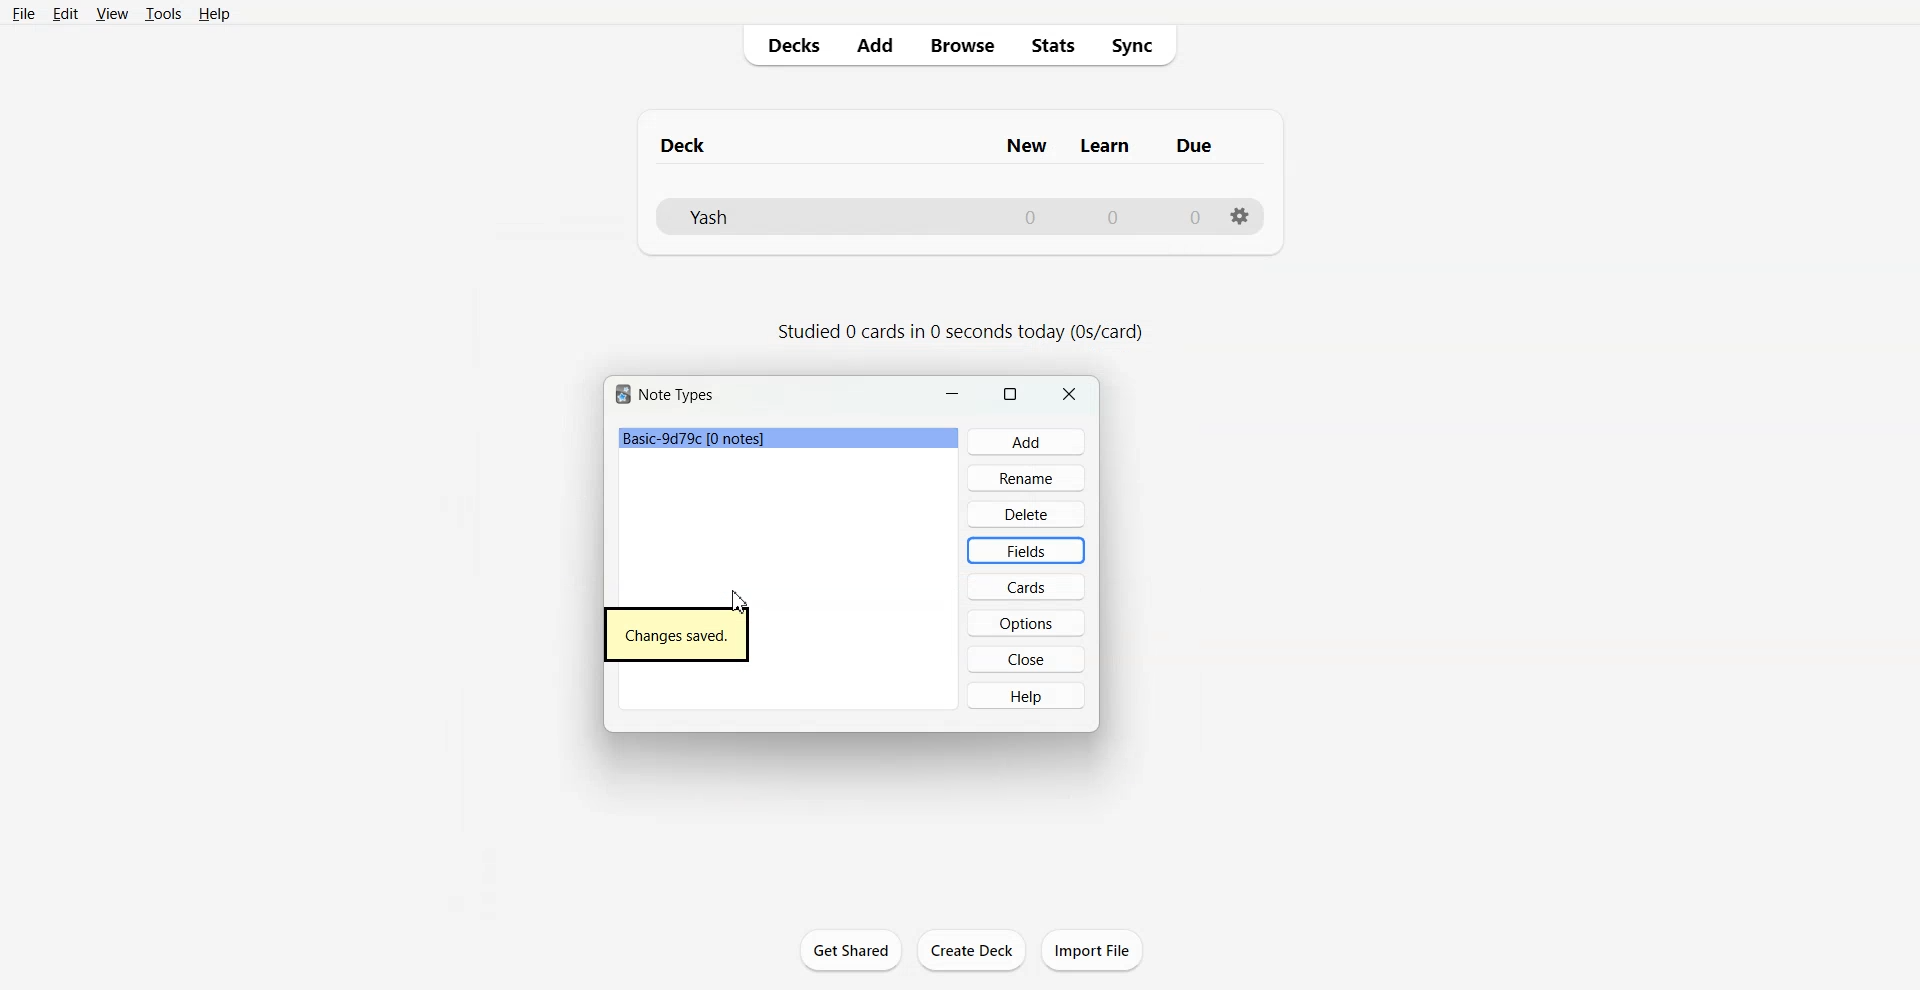  Describe the element at coordinates (22, 13) in the screenshot. I see `File` at that location.